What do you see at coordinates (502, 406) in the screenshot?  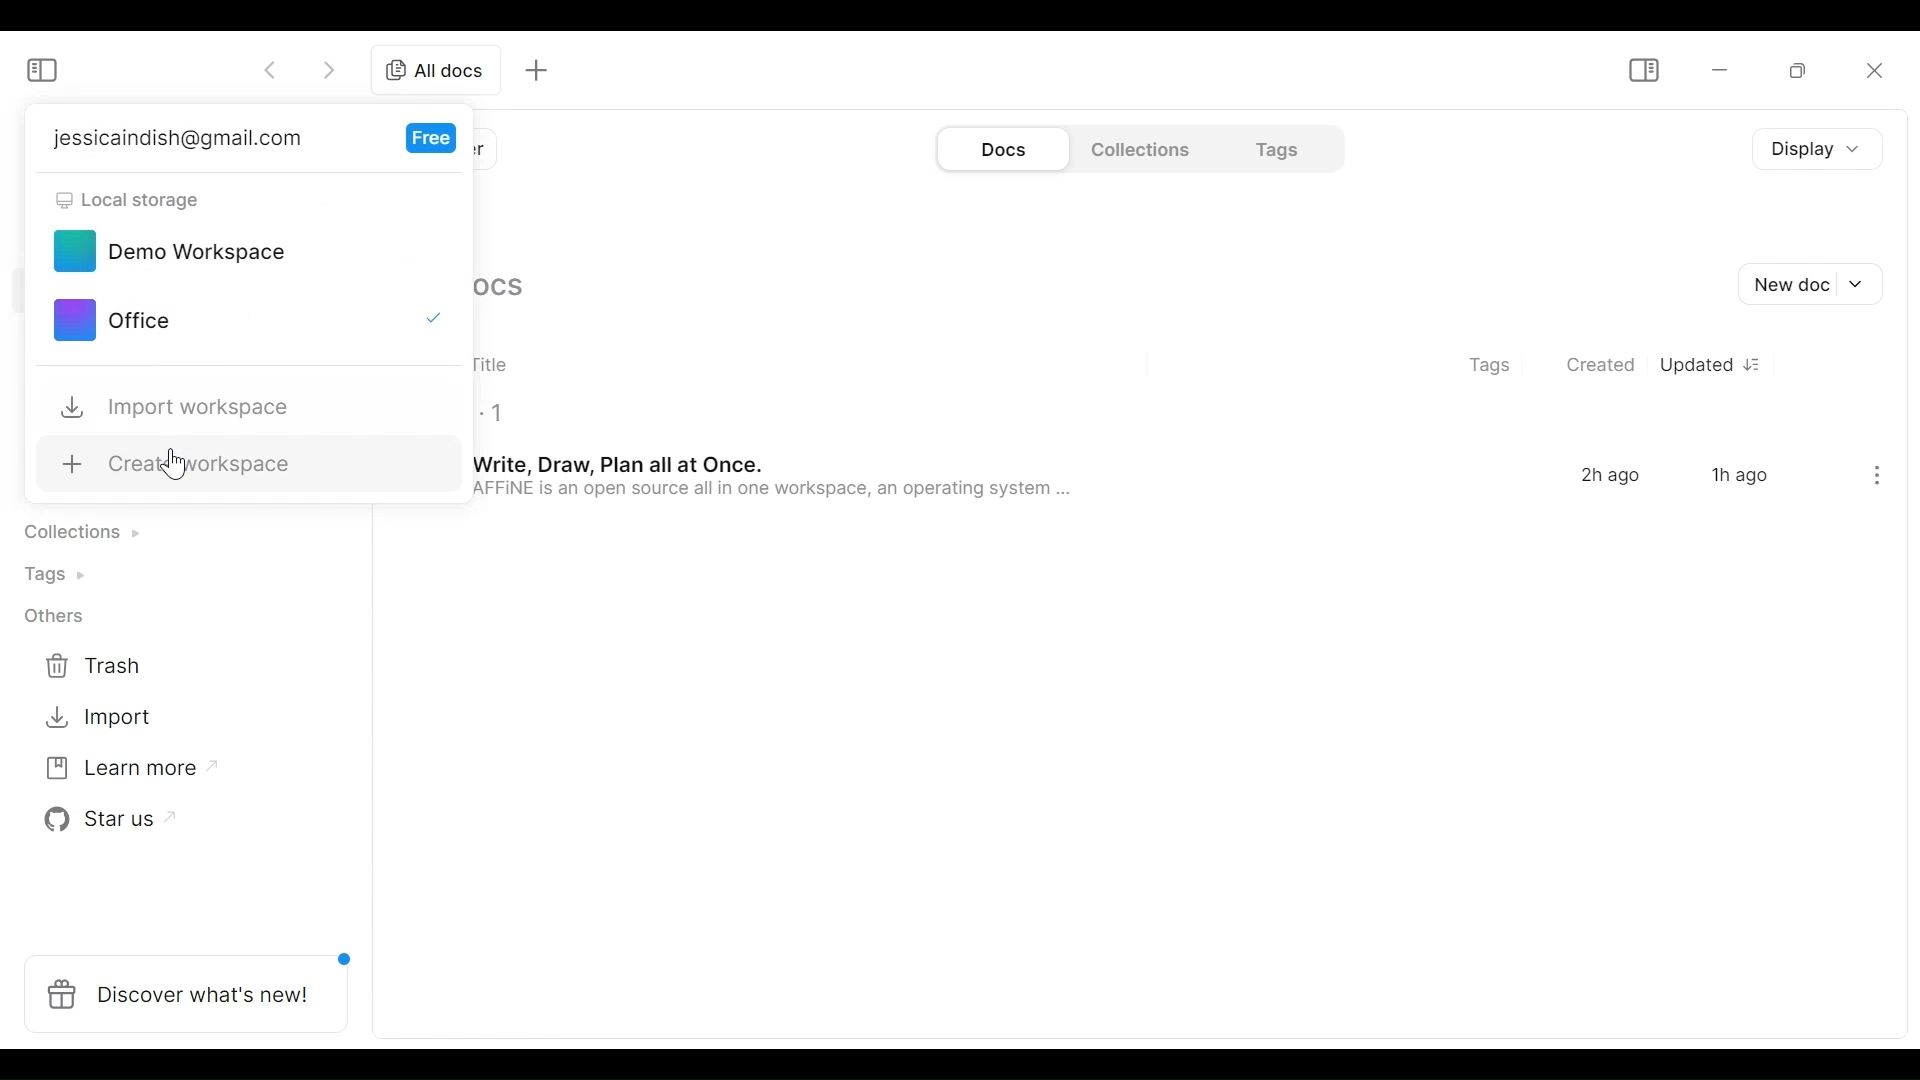 I see `1` at bounding box center [502, 406].